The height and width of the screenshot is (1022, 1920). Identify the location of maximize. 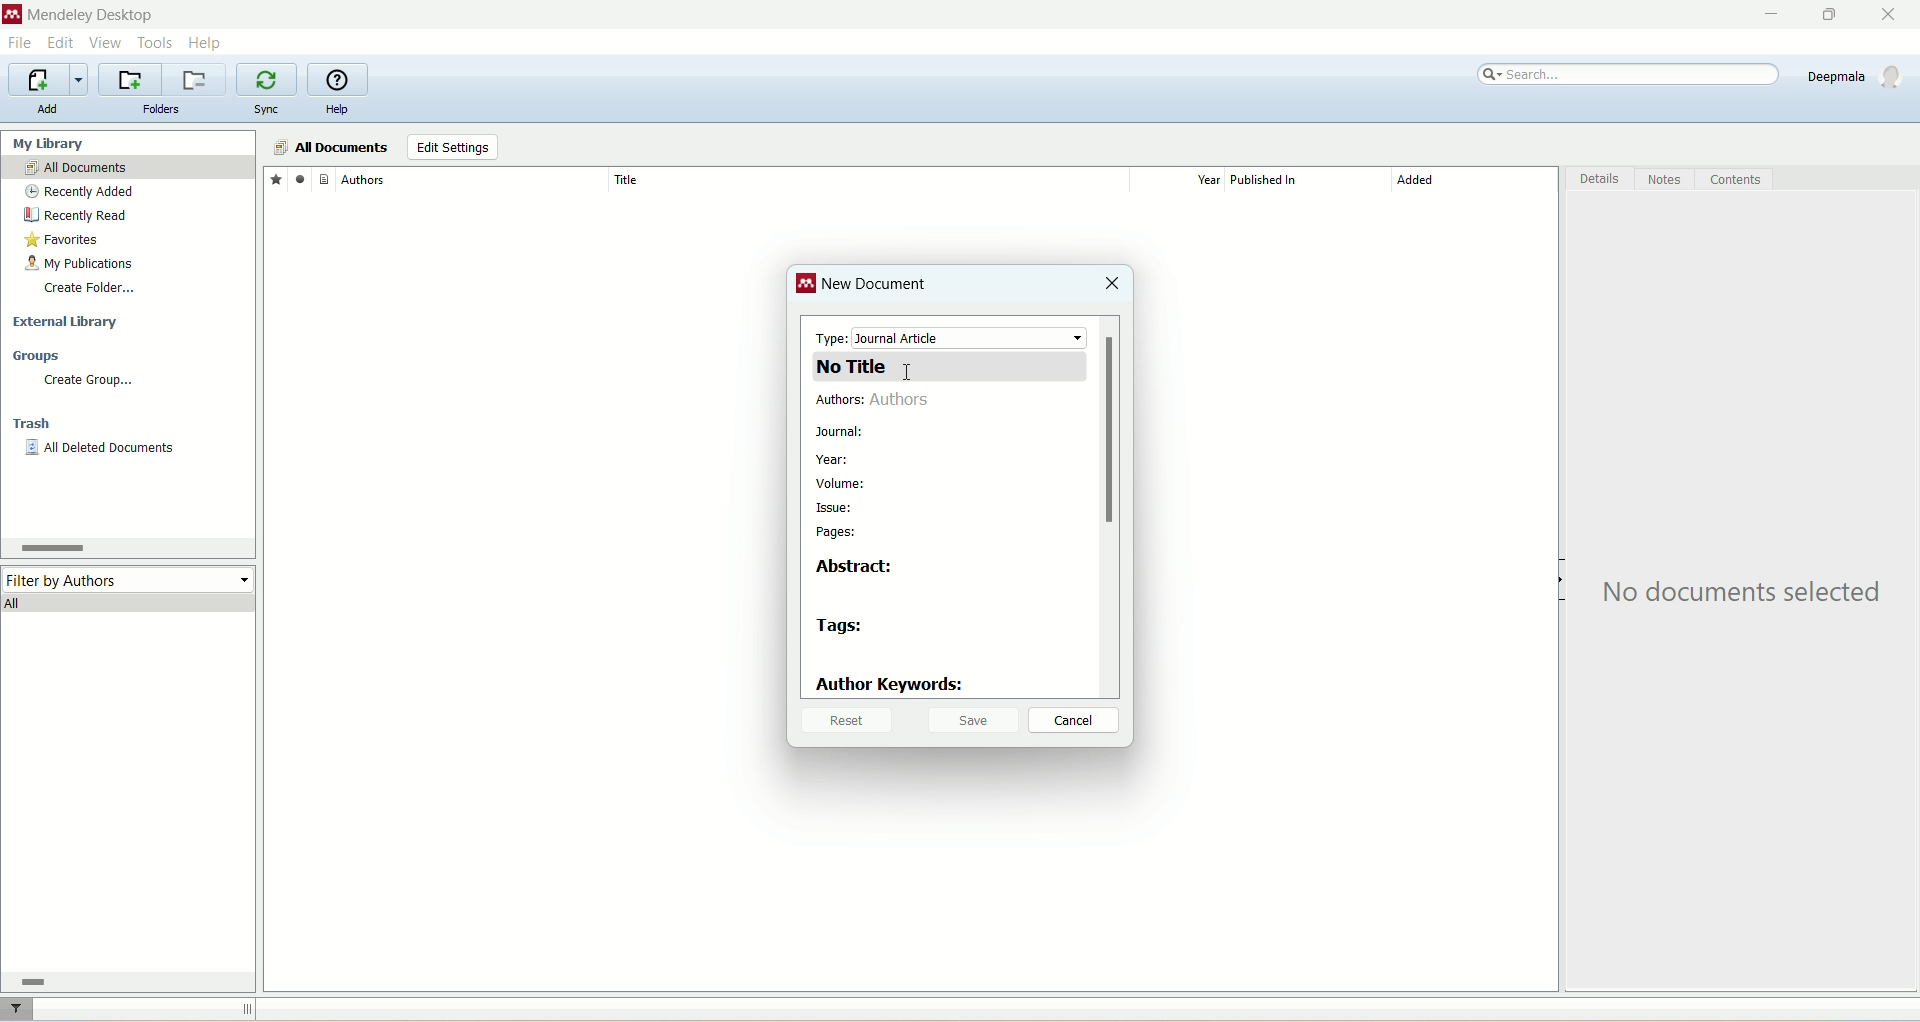
(1825, 15).